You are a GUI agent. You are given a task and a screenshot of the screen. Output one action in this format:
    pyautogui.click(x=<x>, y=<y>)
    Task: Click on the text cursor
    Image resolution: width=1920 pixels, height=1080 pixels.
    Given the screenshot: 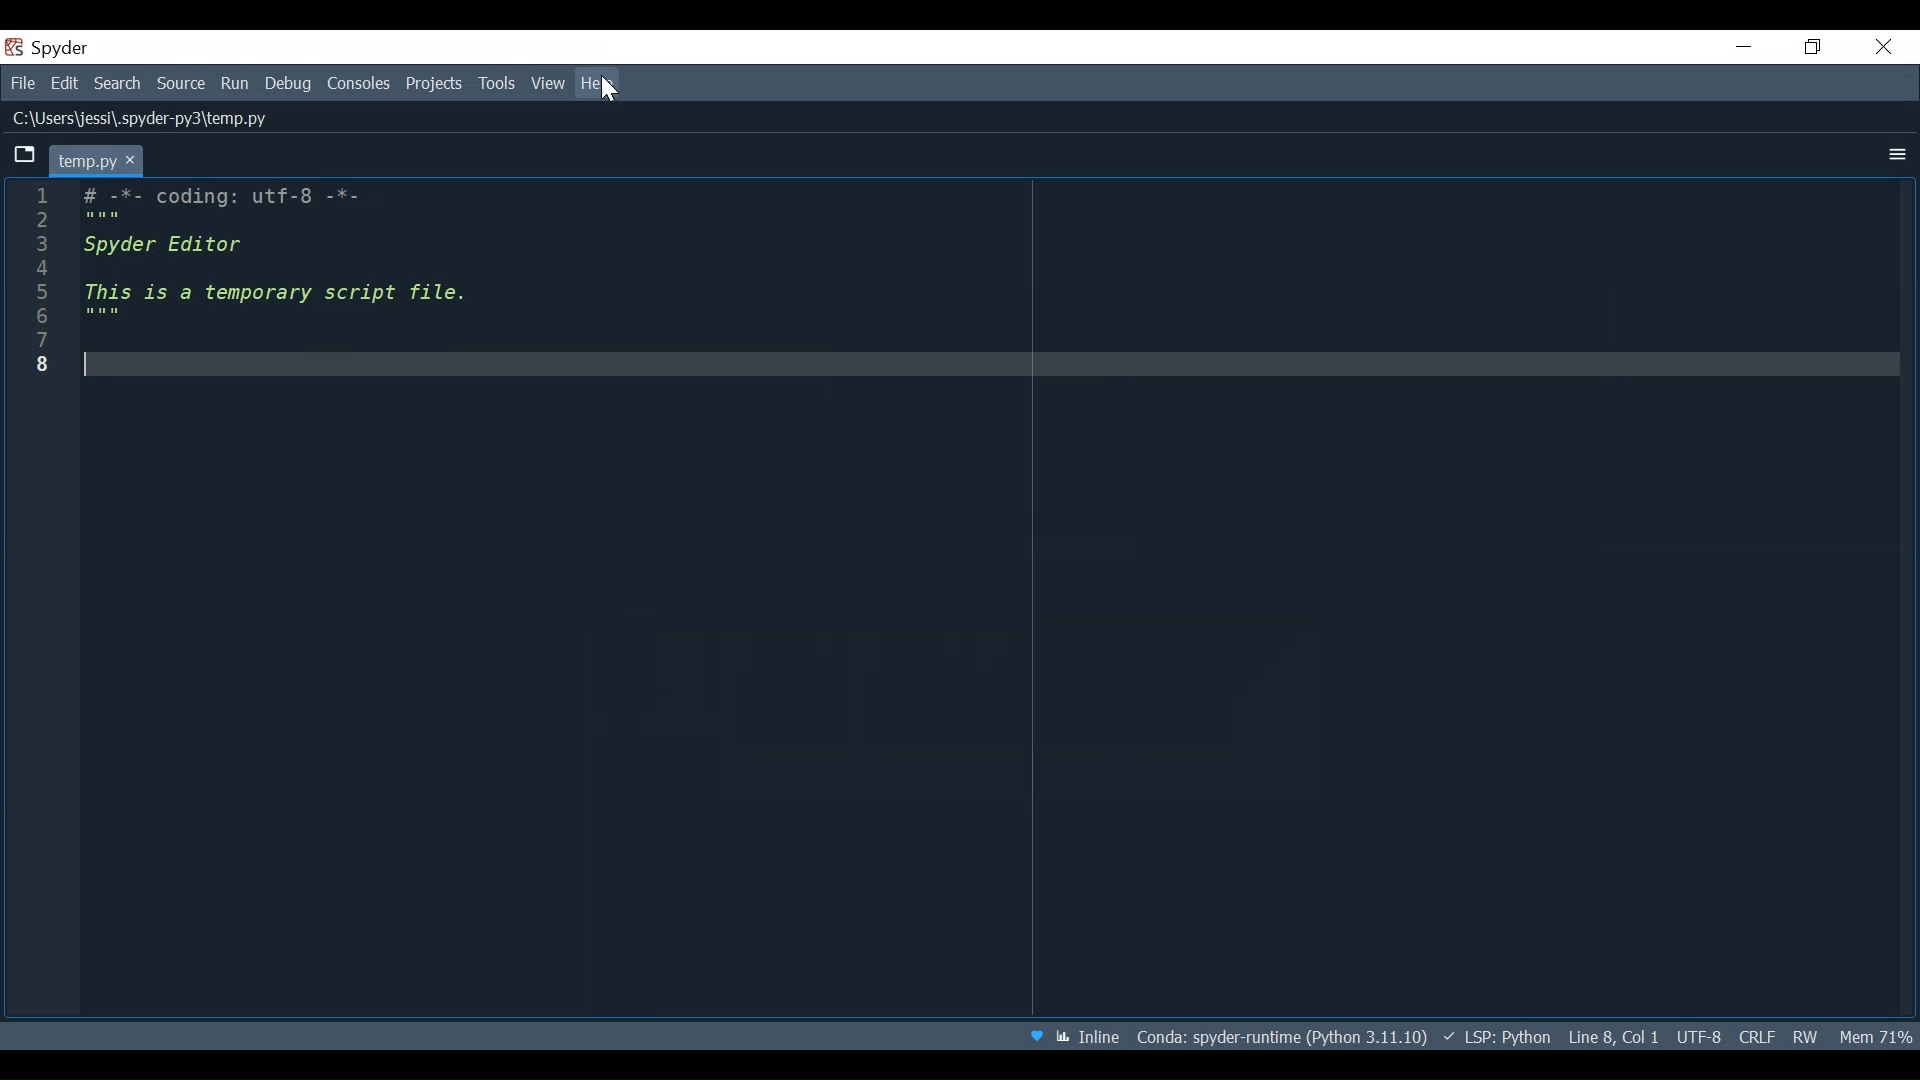 What is the action you would take?
    pyautogui.click(x=97, y=363)
    